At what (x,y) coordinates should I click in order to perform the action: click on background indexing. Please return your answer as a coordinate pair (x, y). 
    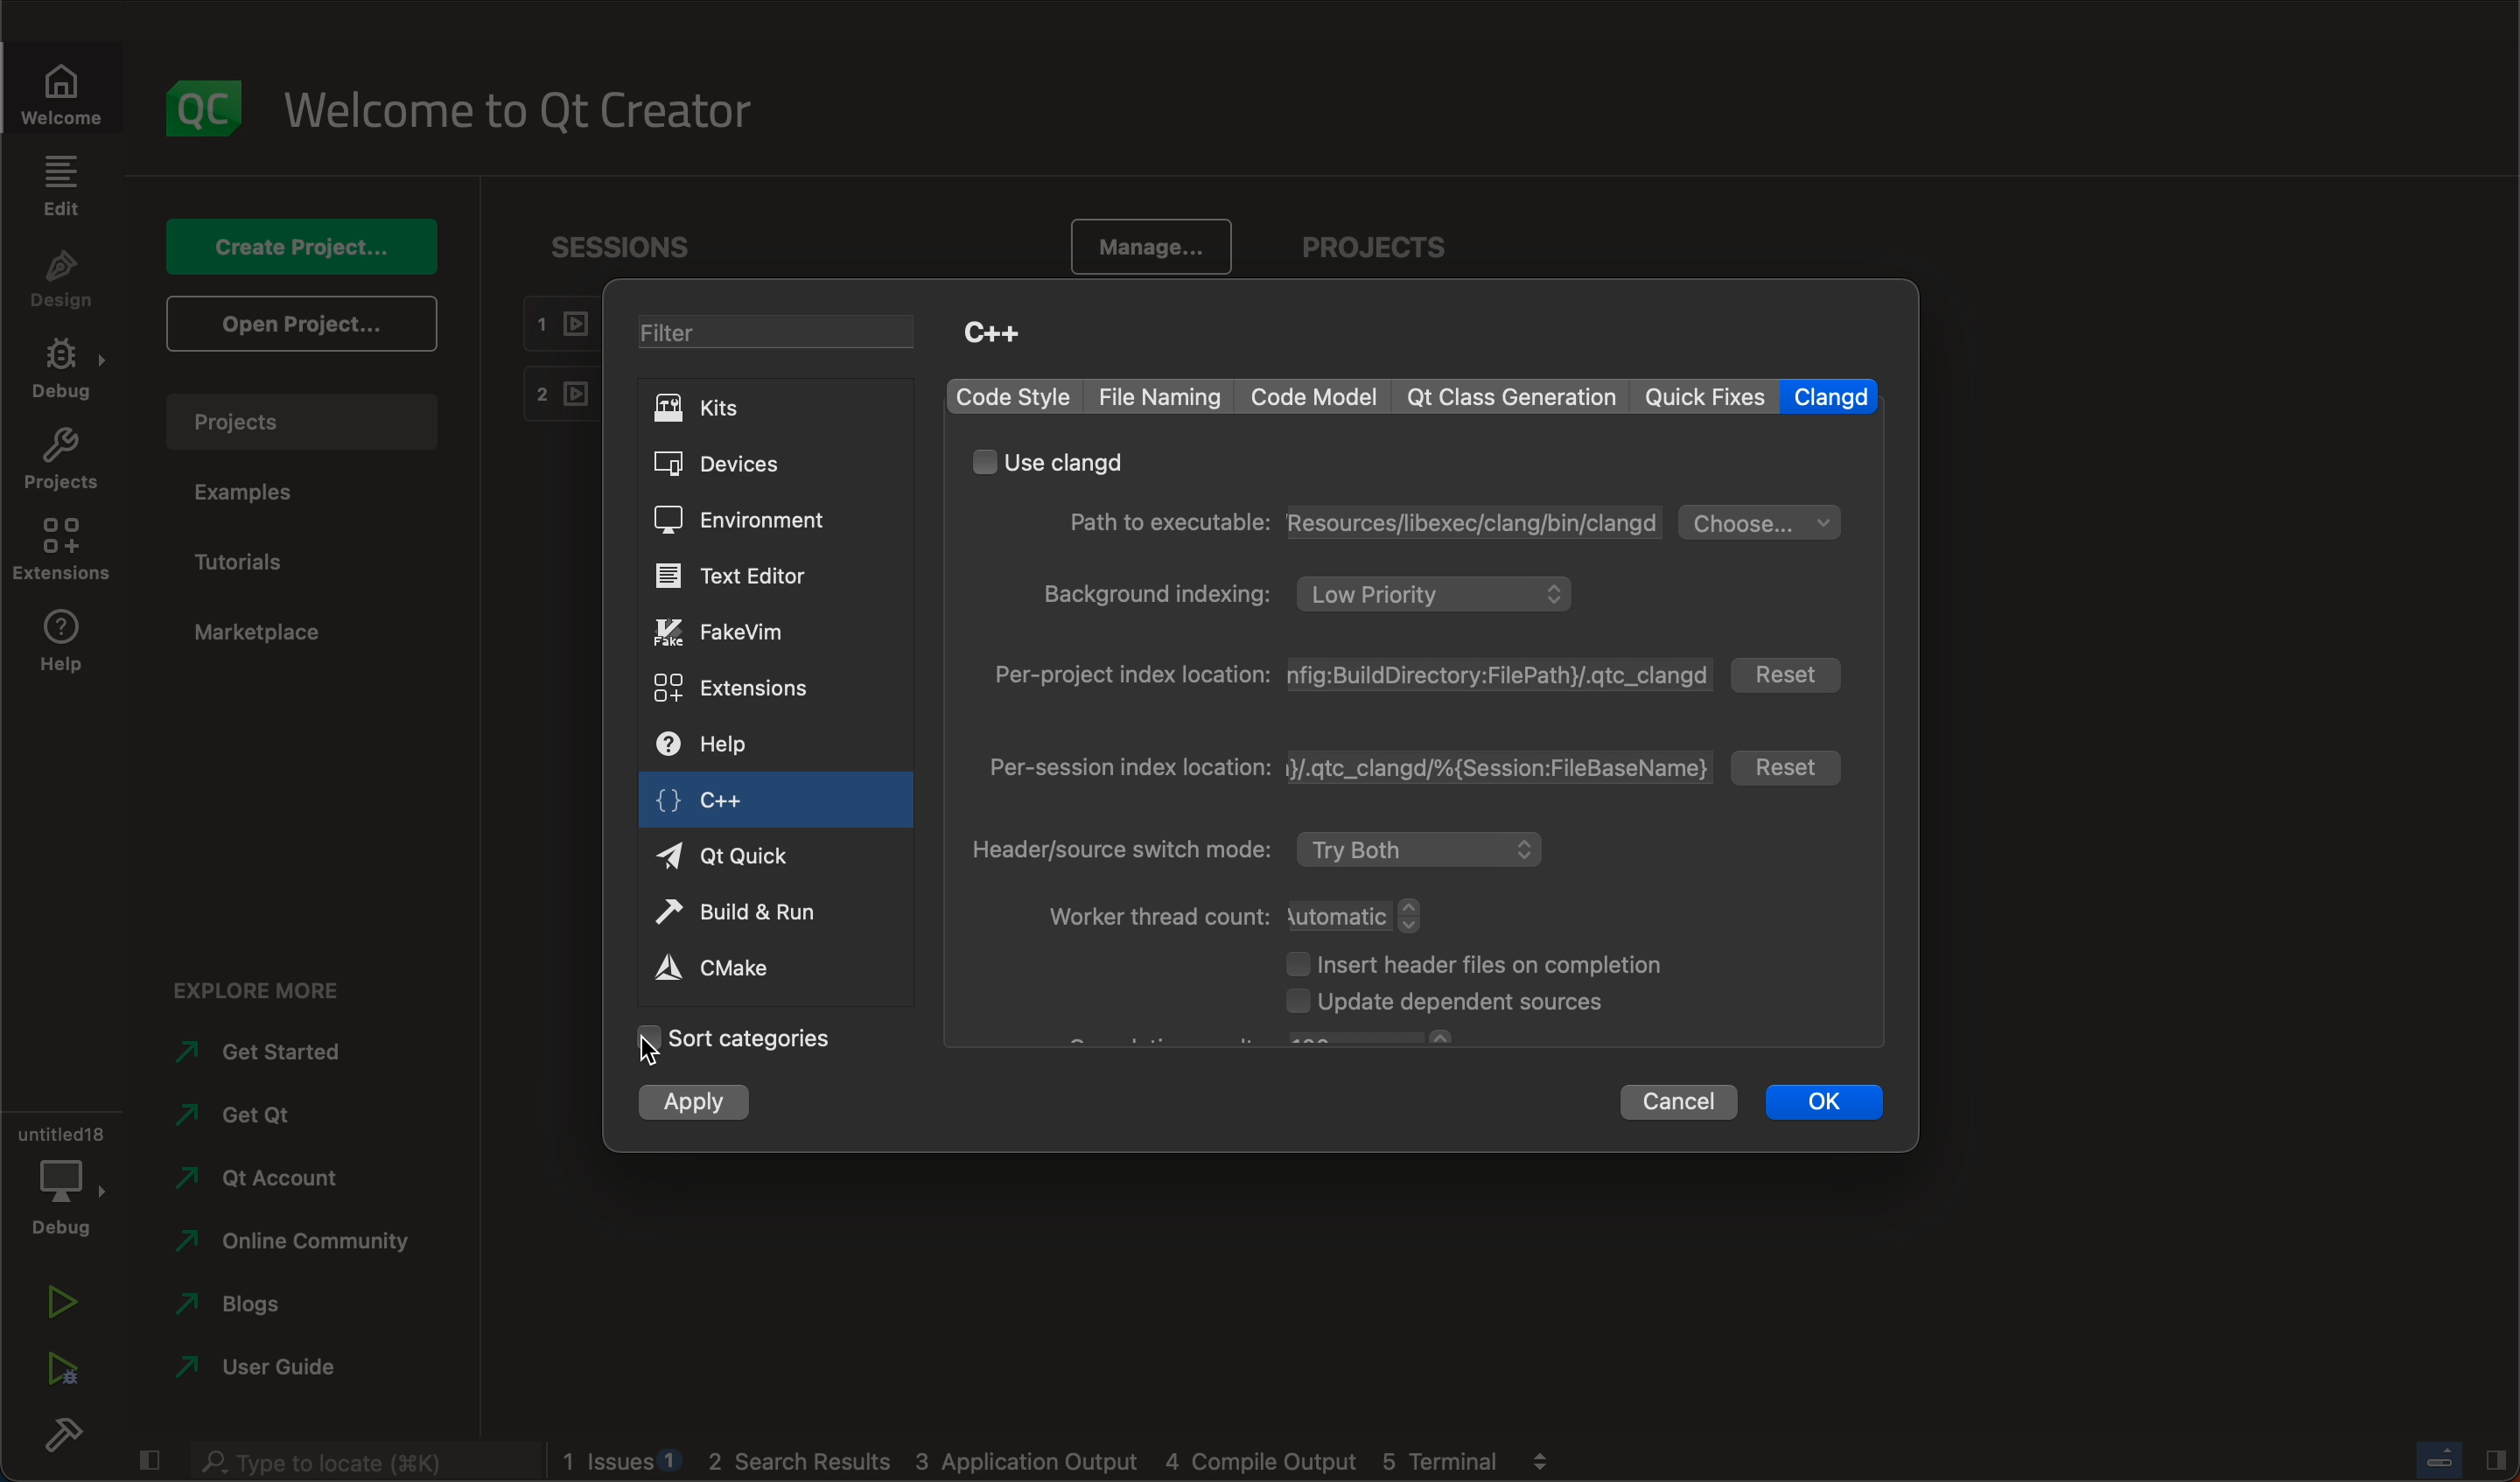
    Looking at the image, I should click on (1315, 594).